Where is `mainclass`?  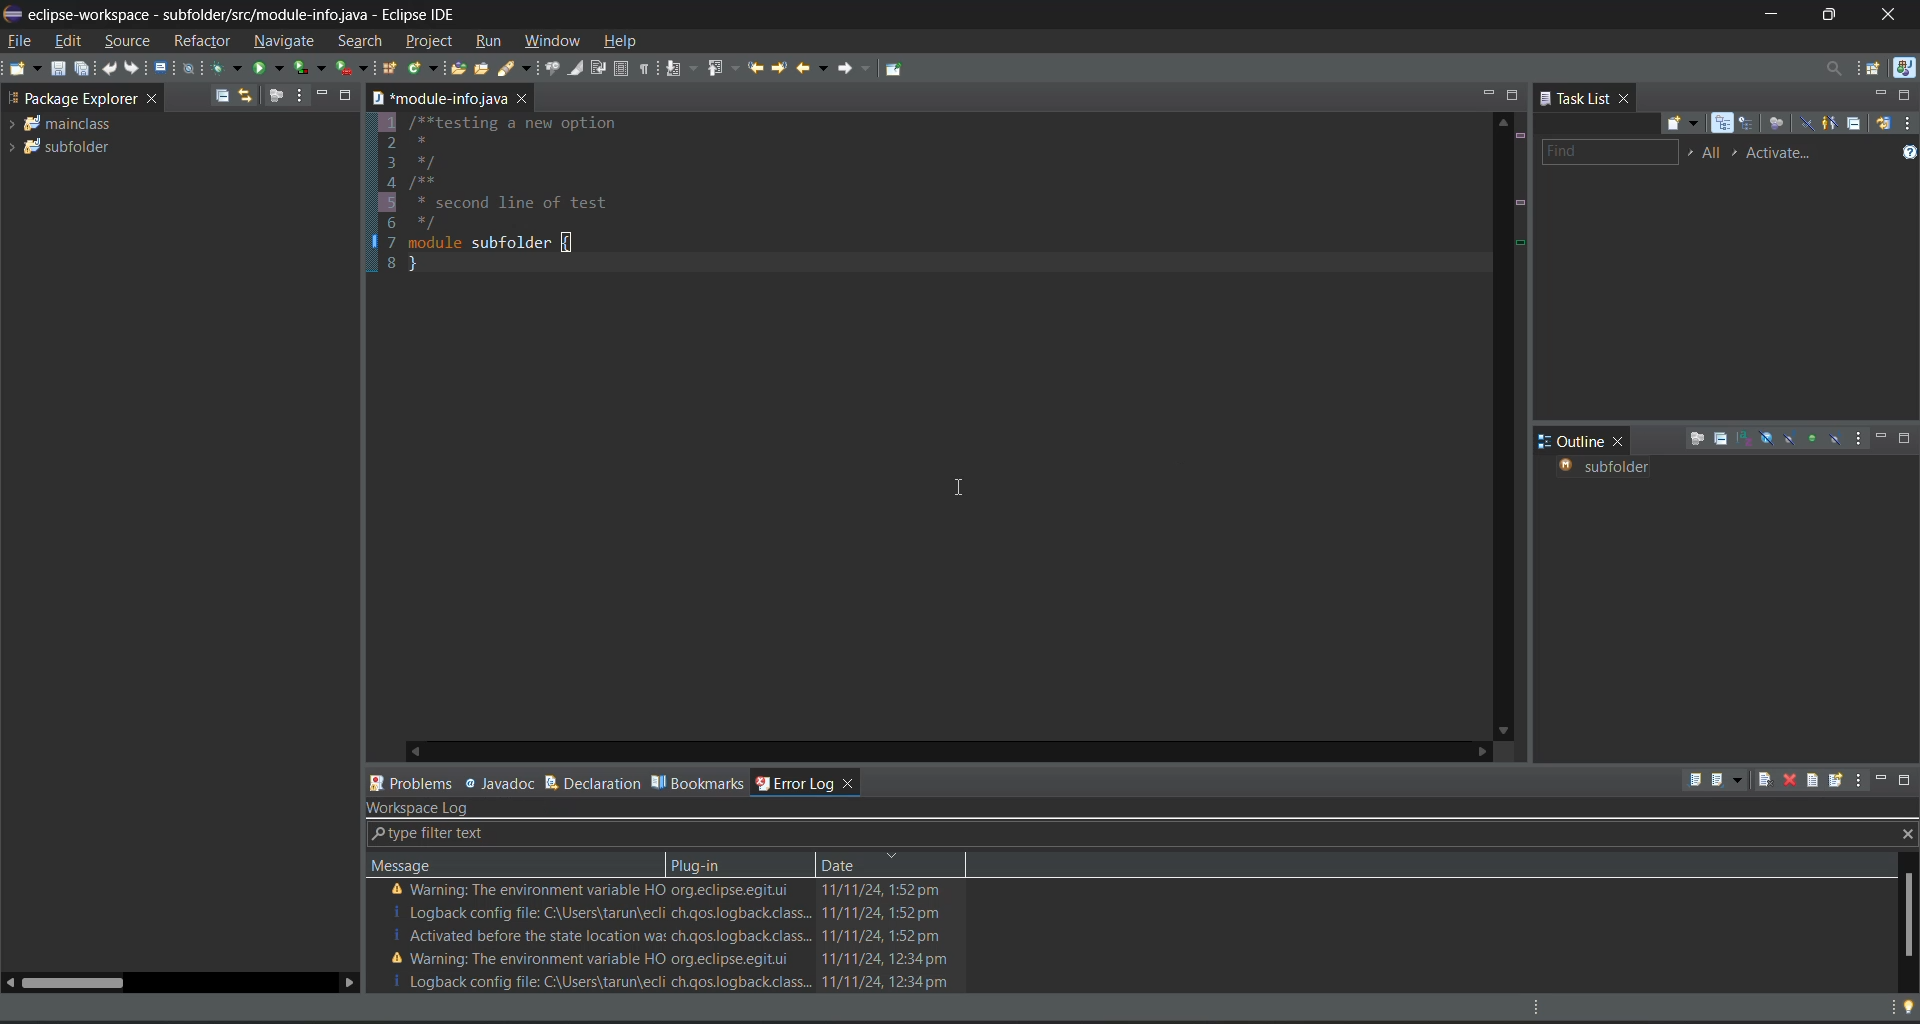
mainclass is located at coordinates (70, 127).